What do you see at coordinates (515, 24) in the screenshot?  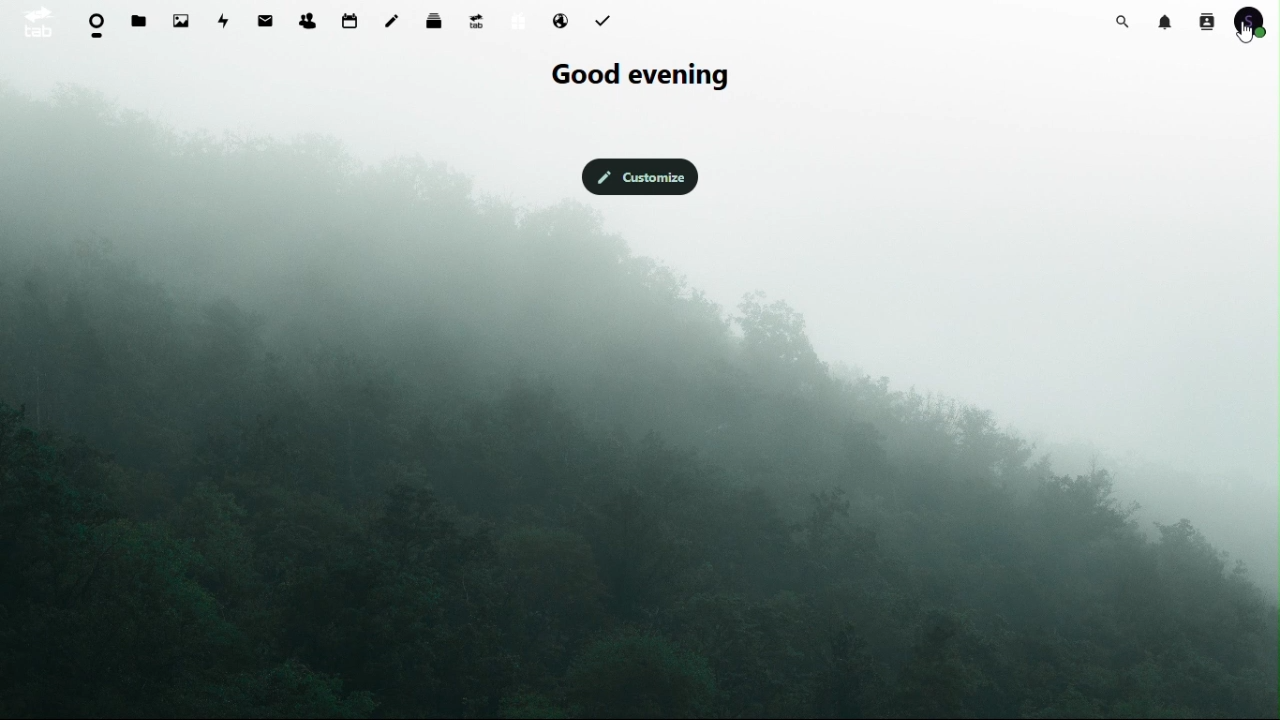 I see `free trail` at bounding box center [515, 24].